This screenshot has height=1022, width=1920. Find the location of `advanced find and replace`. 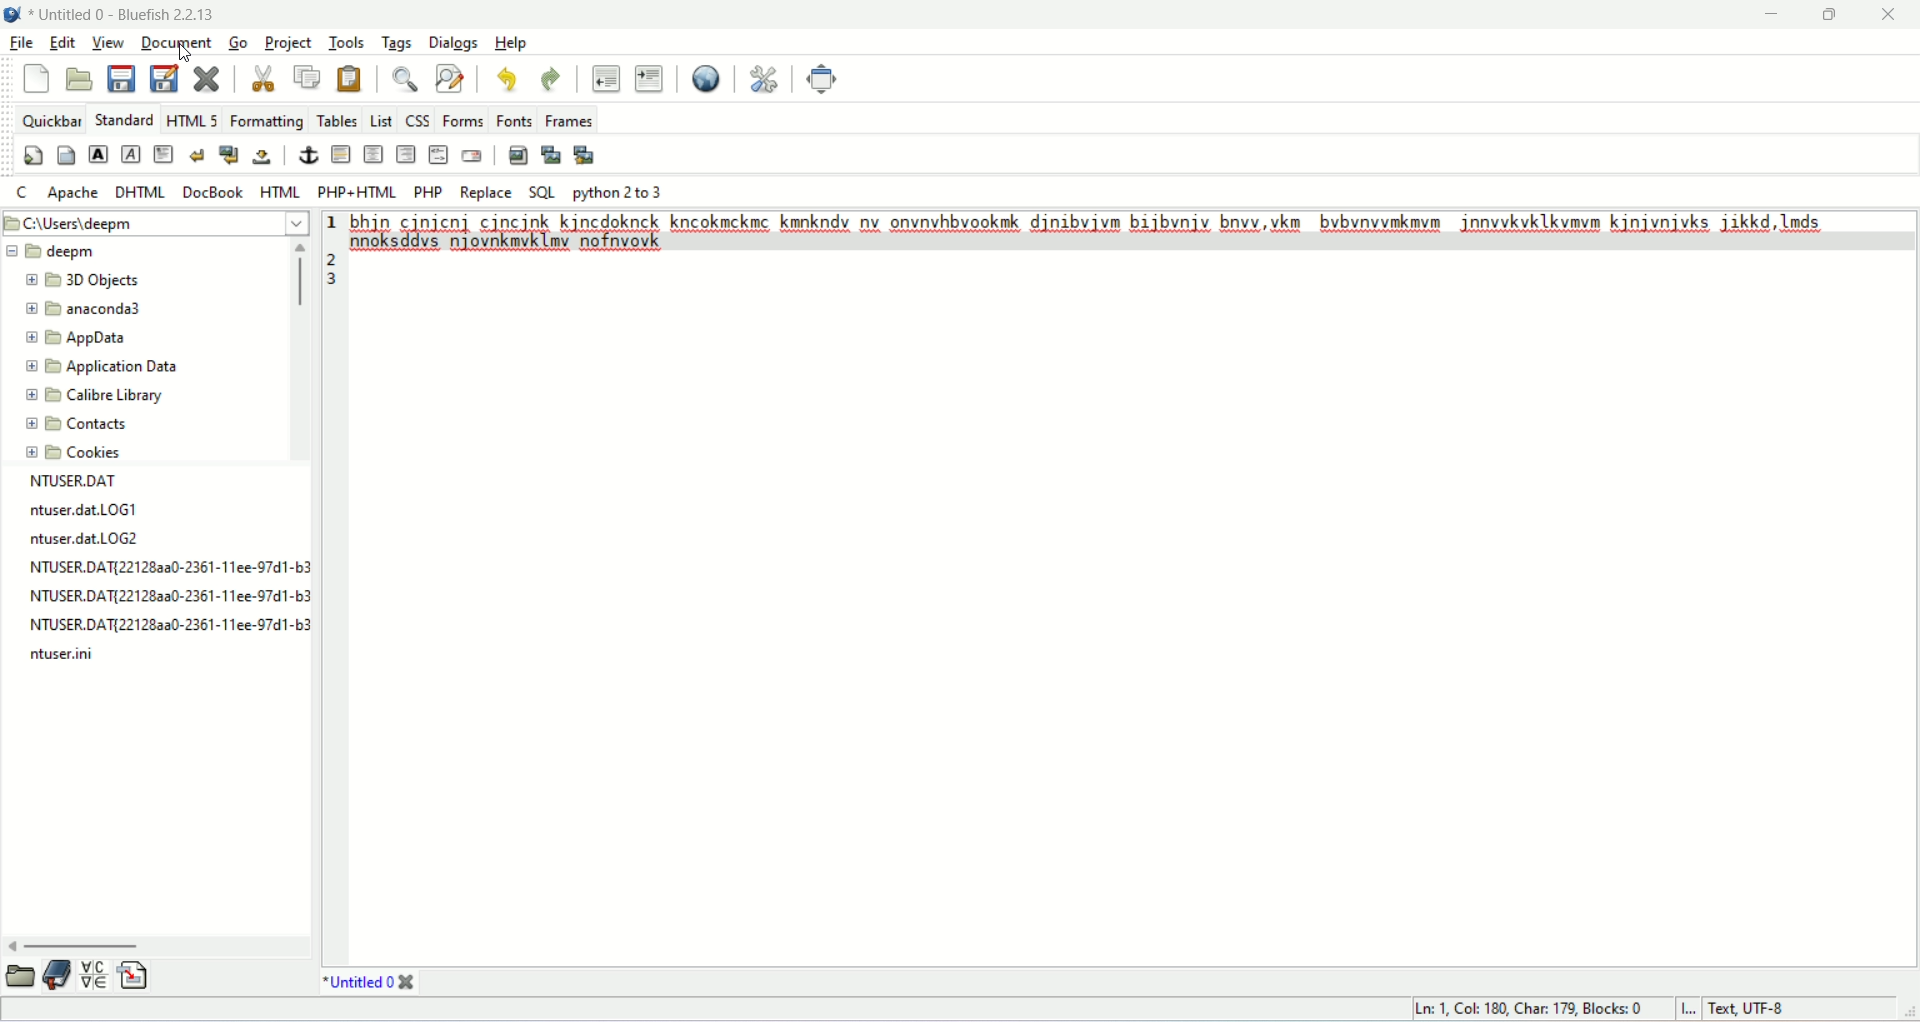

advanced find and replace is located at coordinates (448, 80).